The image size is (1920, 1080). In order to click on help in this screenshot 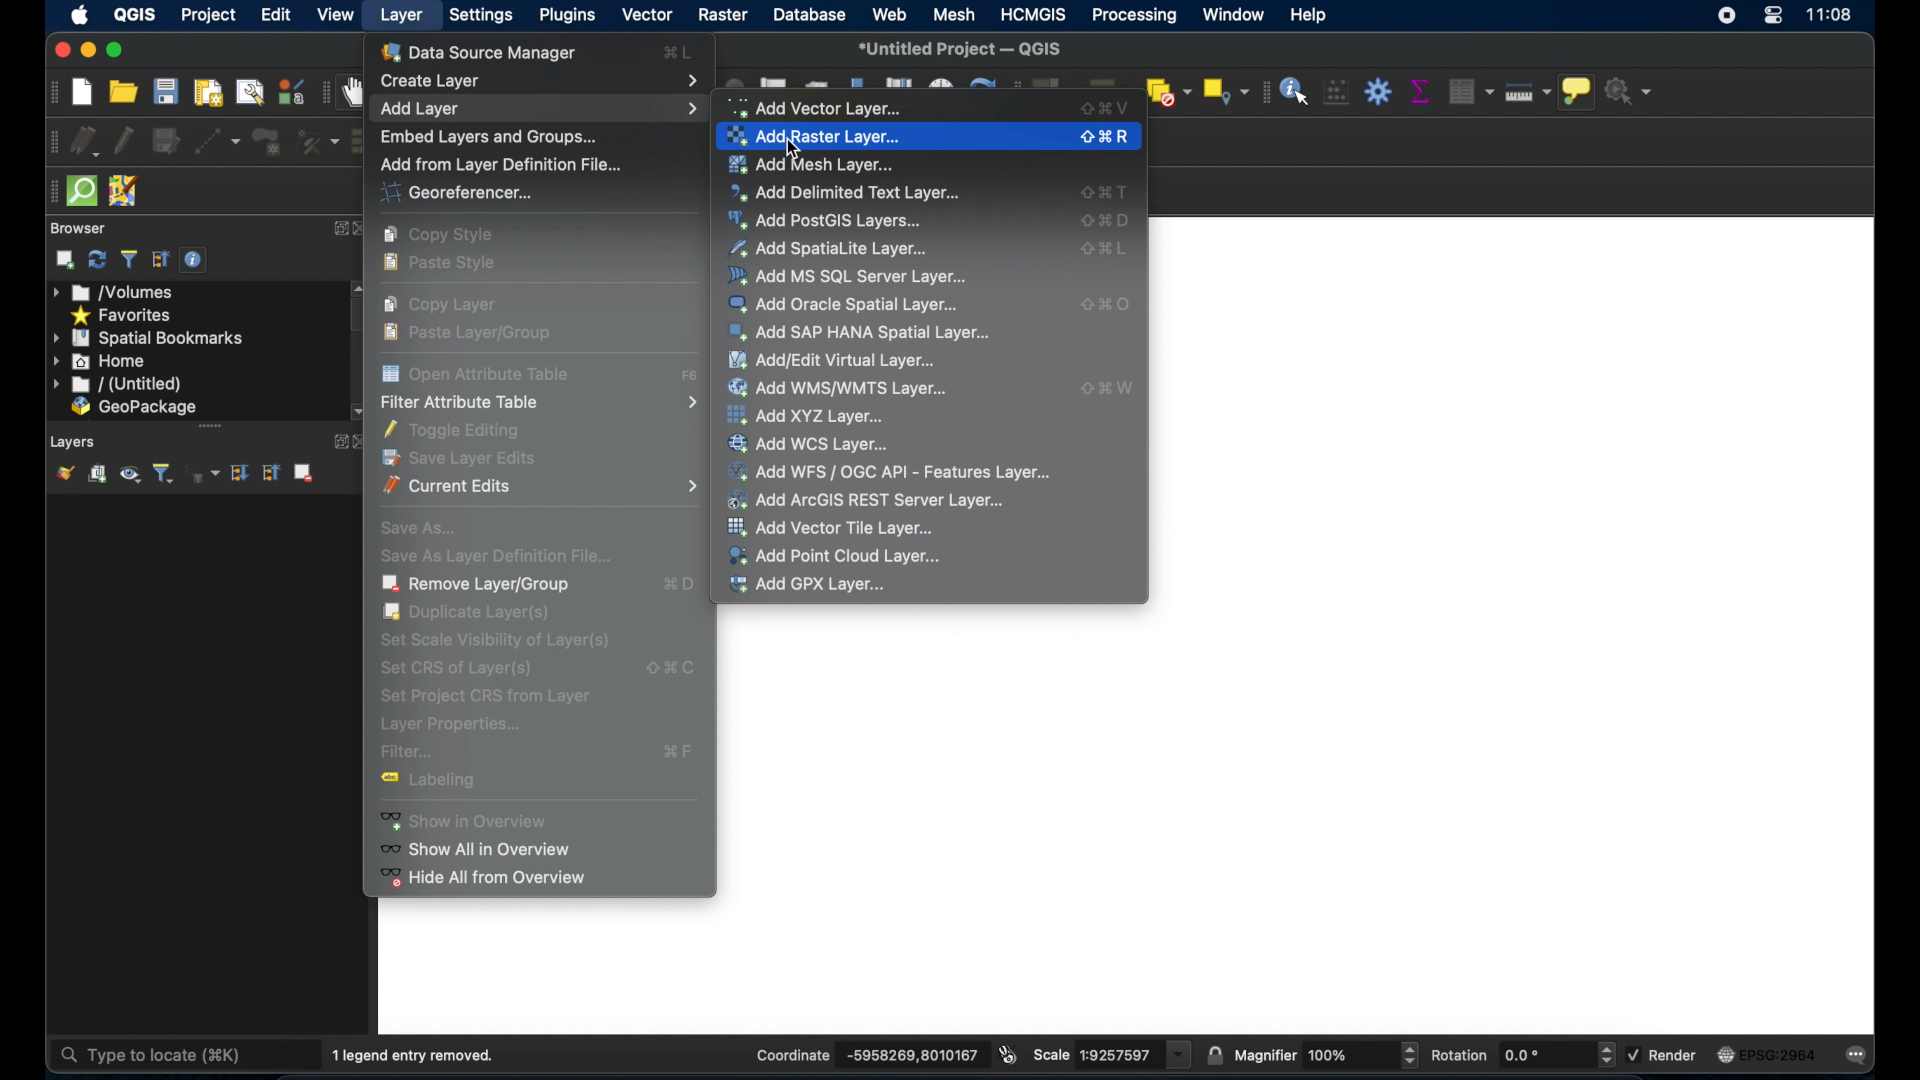, I will do `click(1311, 16)`.